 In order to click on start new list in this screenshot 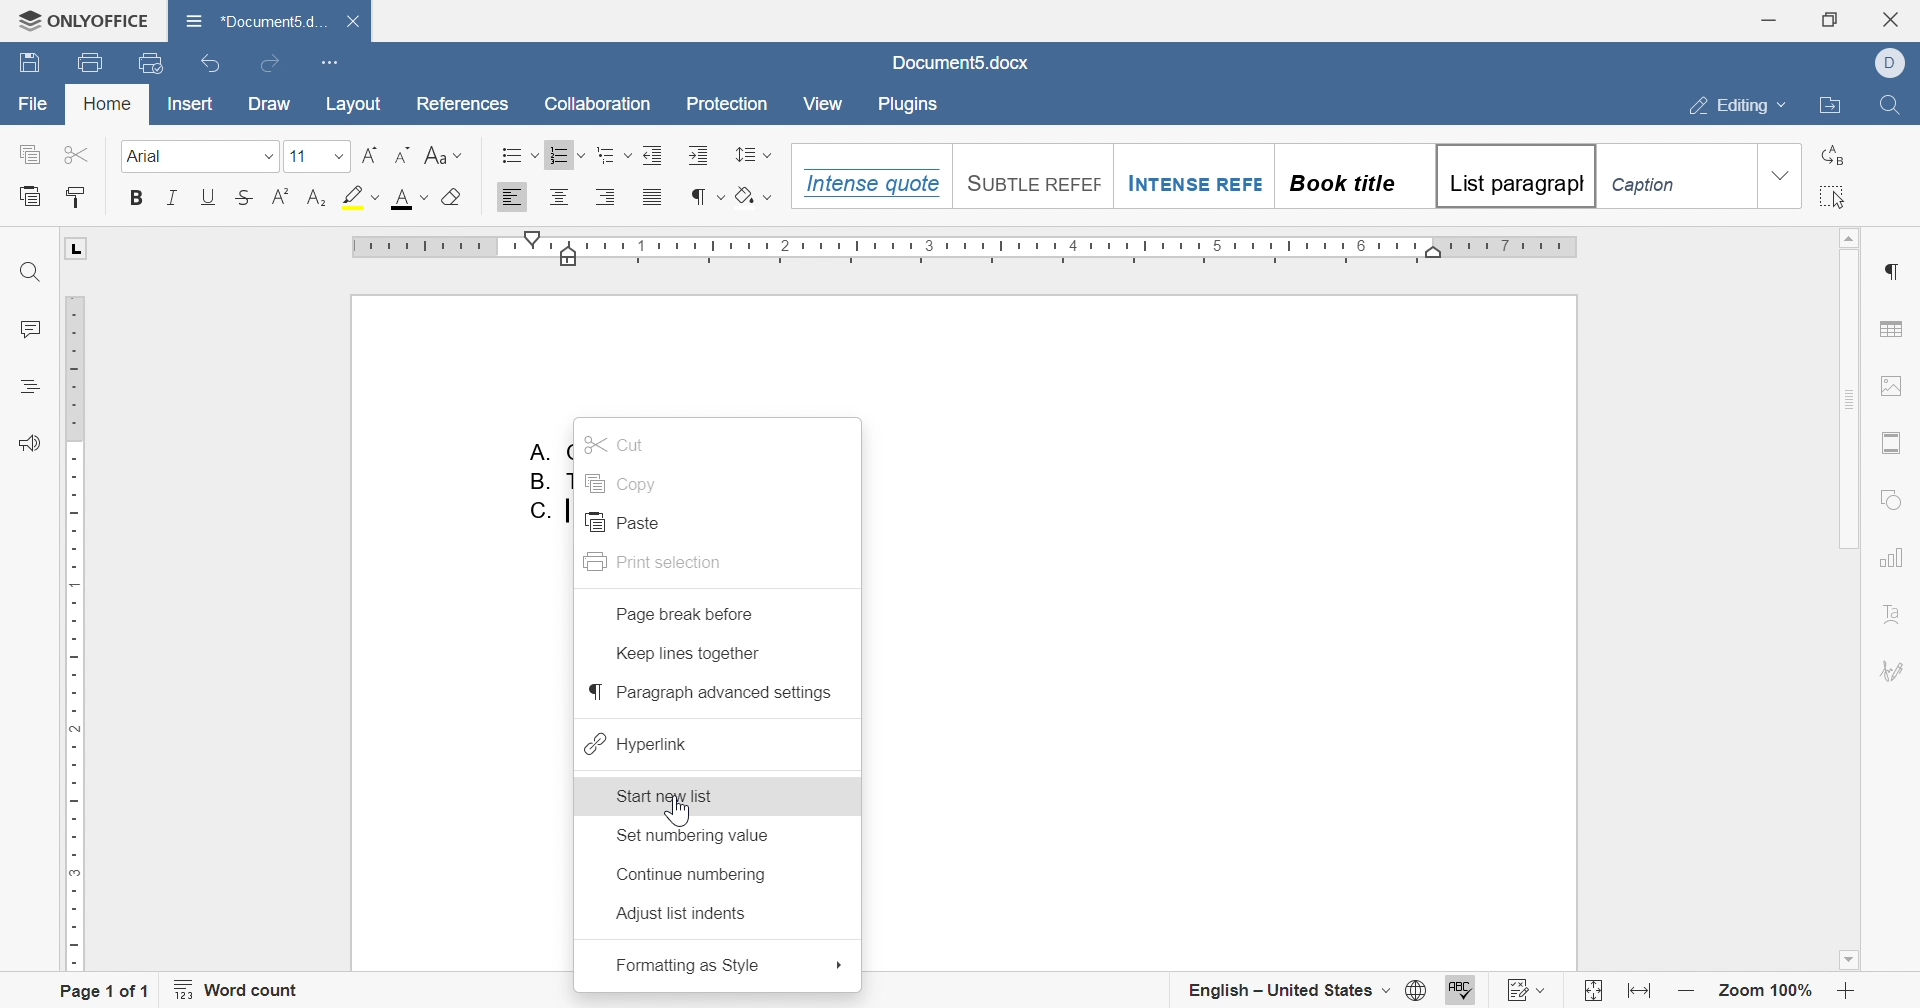, I will do `click(664, 796)`.